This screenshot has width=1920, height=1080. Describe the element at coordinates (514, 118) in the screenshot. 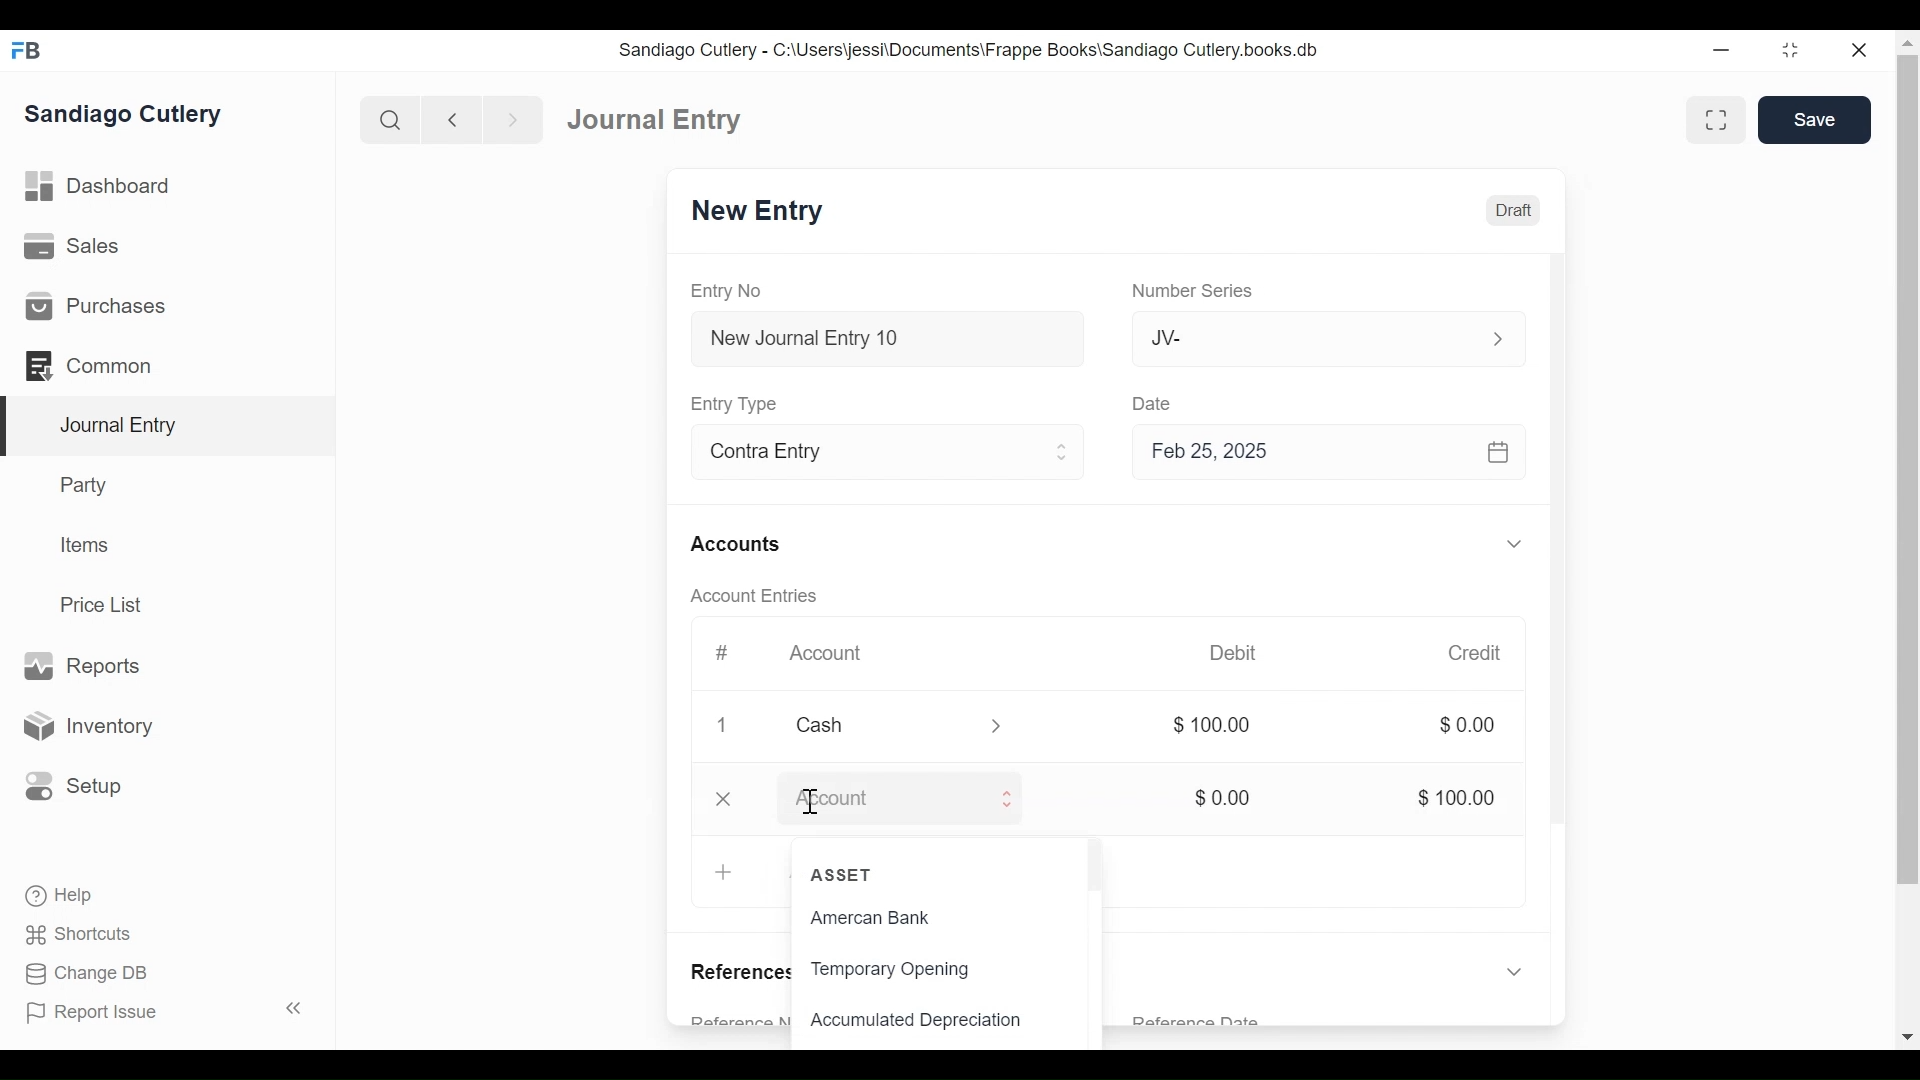

I see `Navigate Forward` at that location.